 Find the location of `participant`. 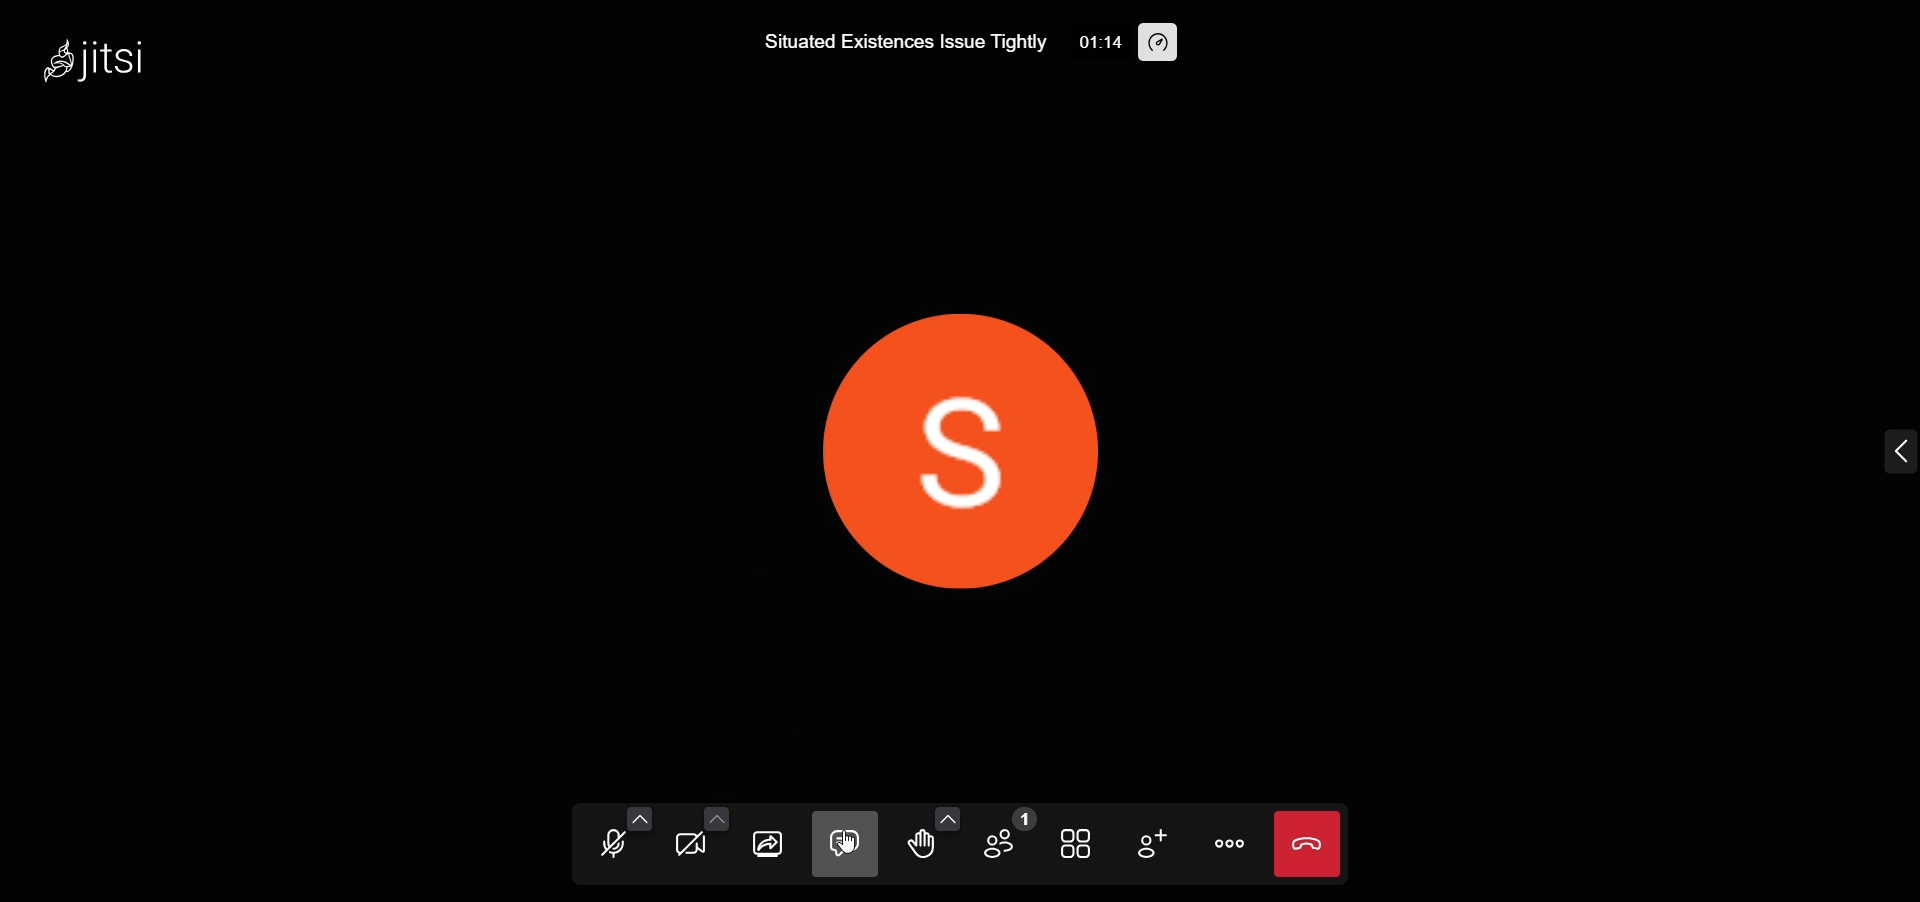

participant is located at coordinates (1010, 836).